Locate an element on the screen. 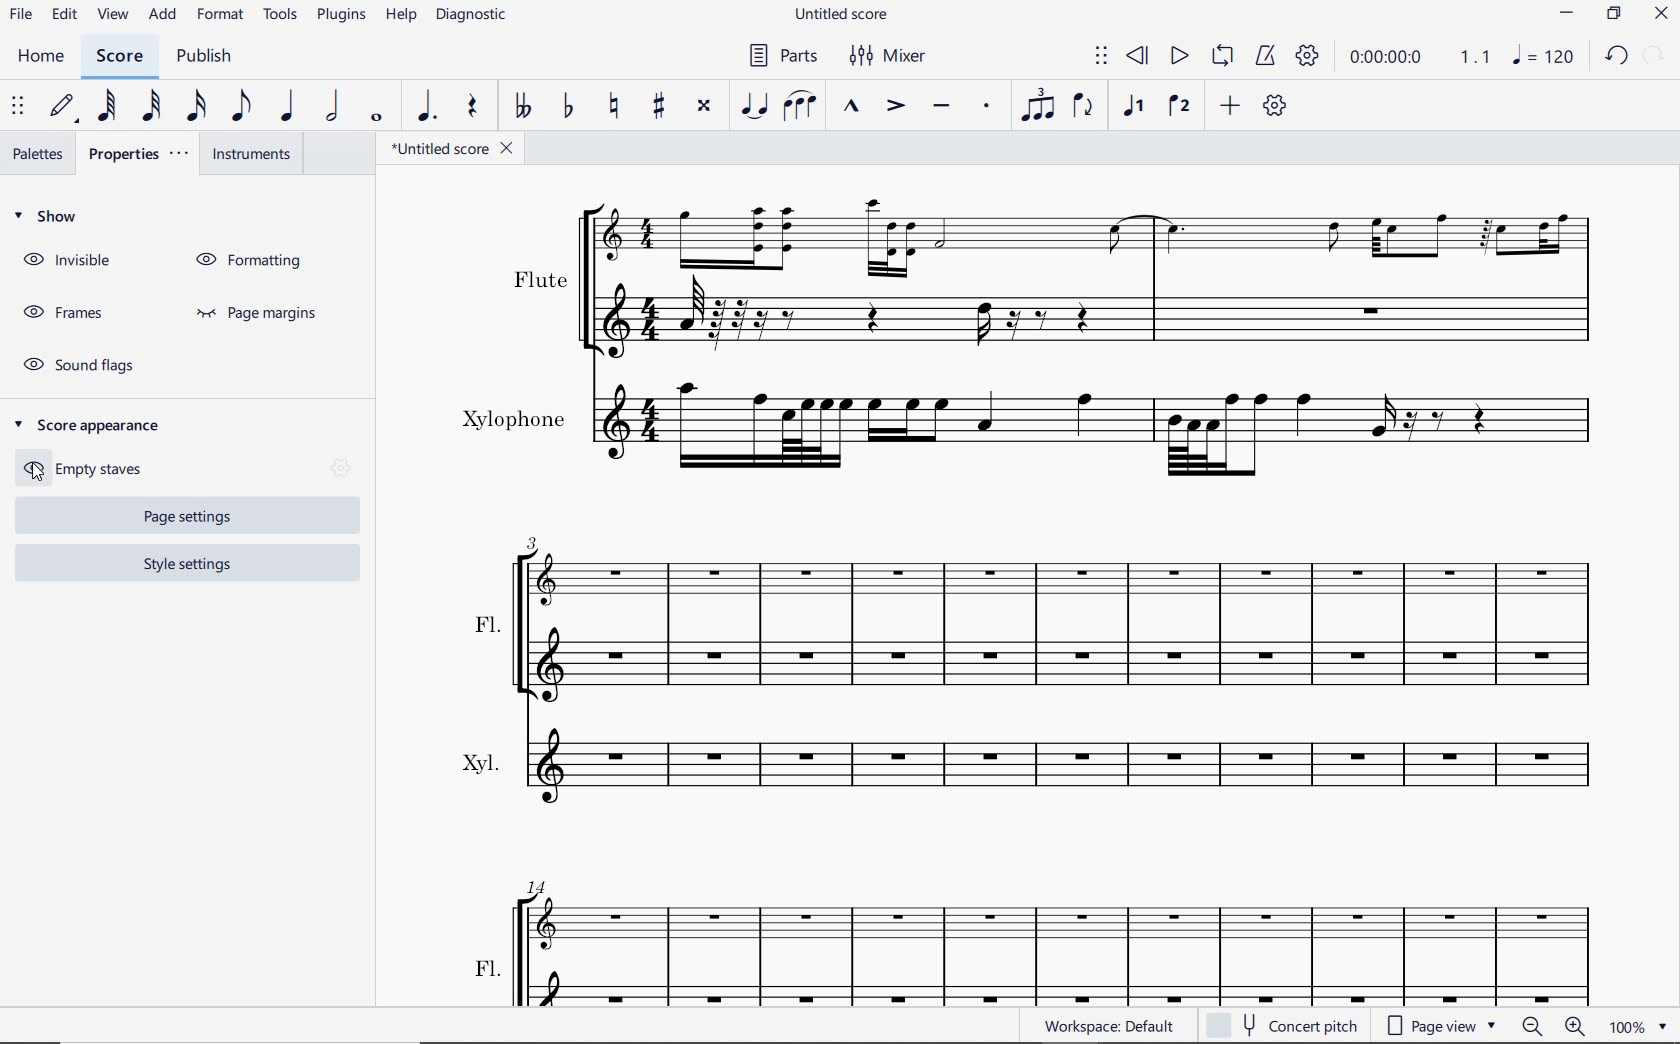  file is located at coordinates (22, 17).